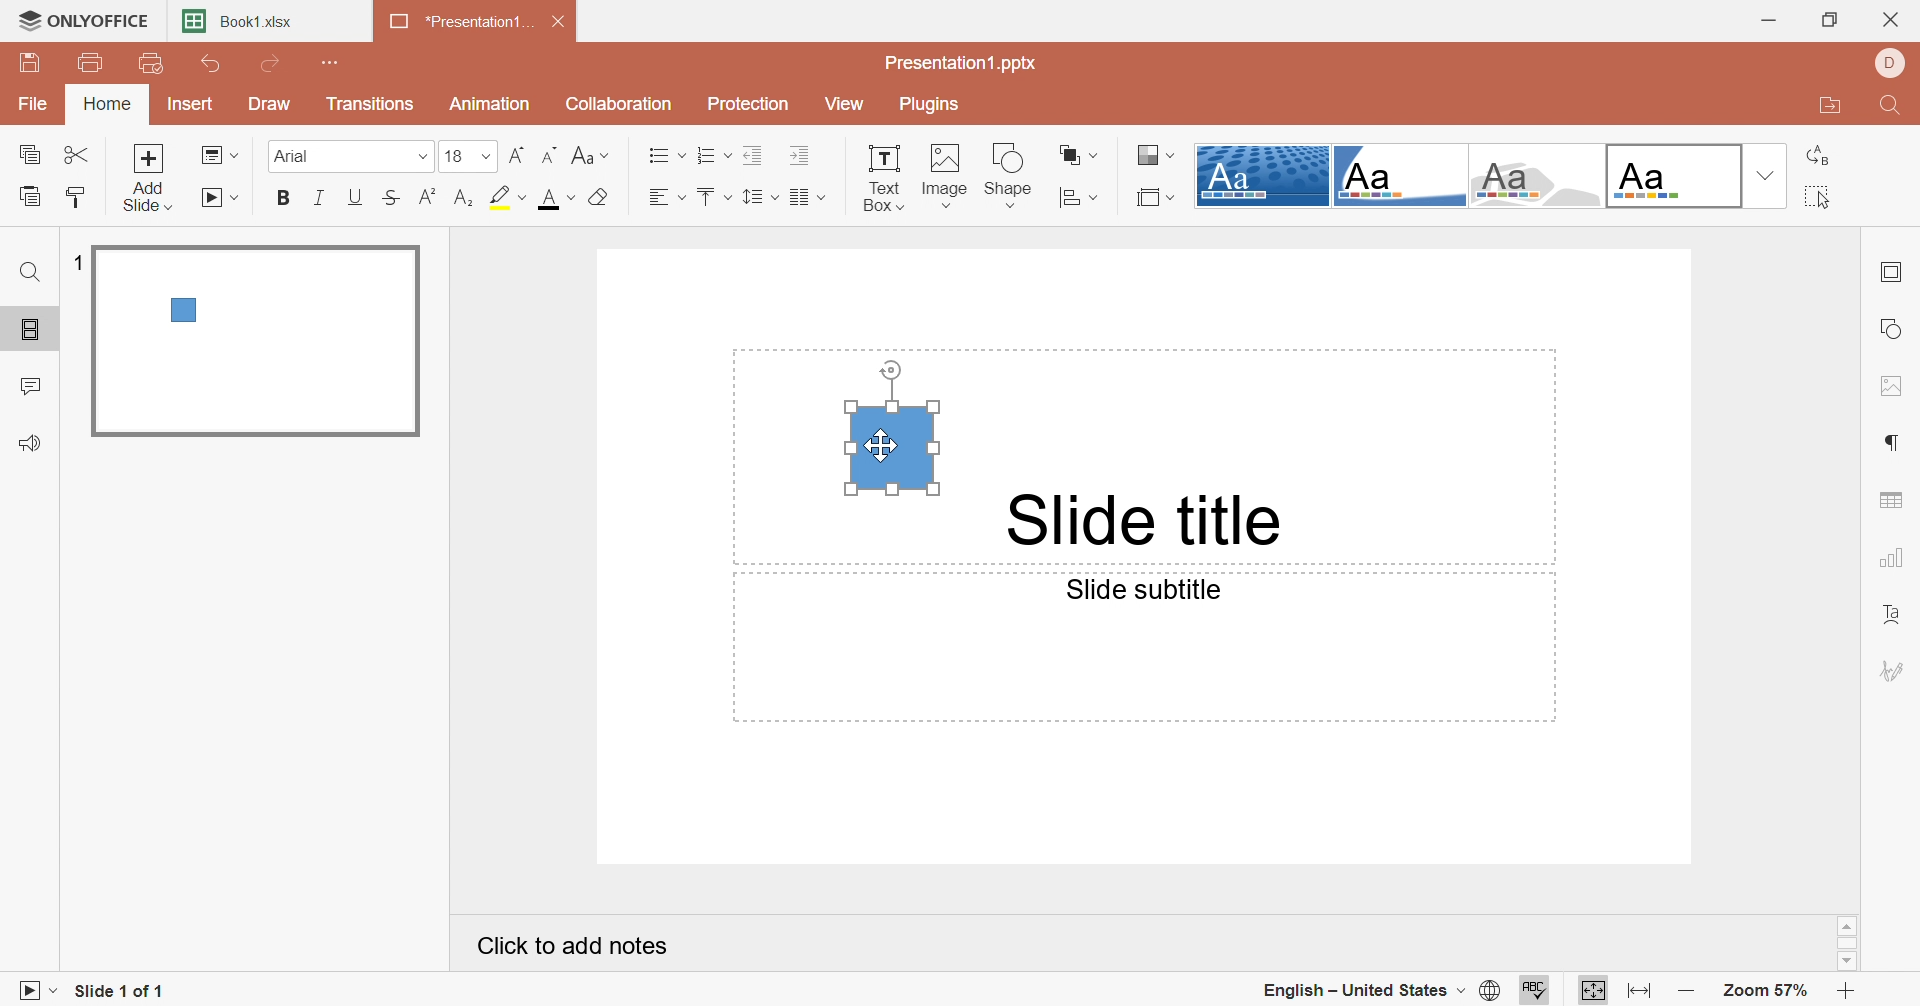  What do you see at coordinates (803, 196) in the screenshot?
I see `Insert columns` at bounding box center [803, 196].